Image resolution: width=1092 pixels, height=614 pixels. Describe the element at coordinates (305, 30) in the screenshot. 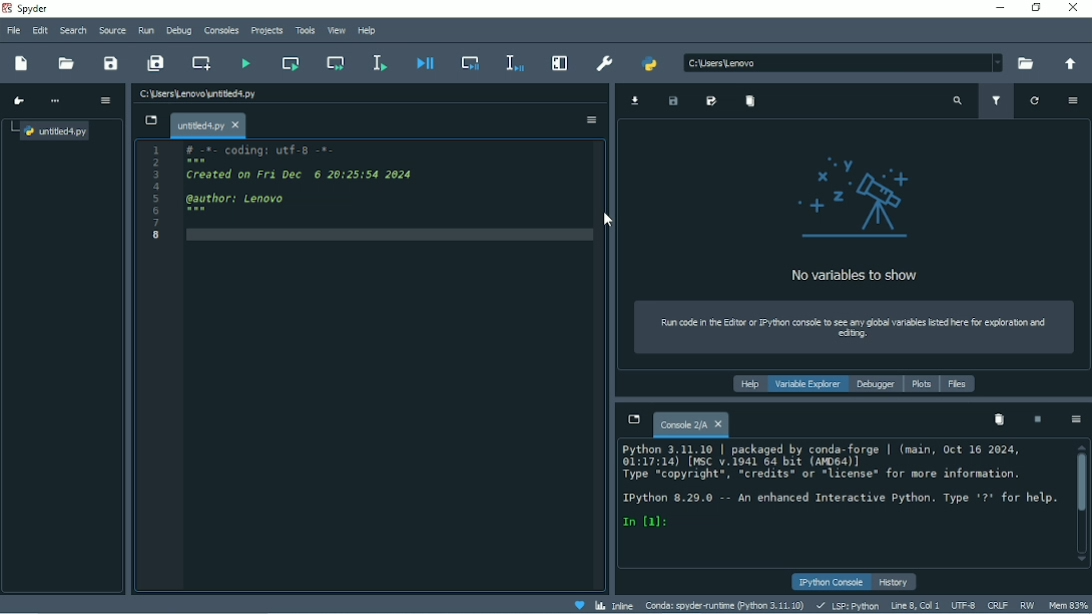

I see `Tools` at that location.